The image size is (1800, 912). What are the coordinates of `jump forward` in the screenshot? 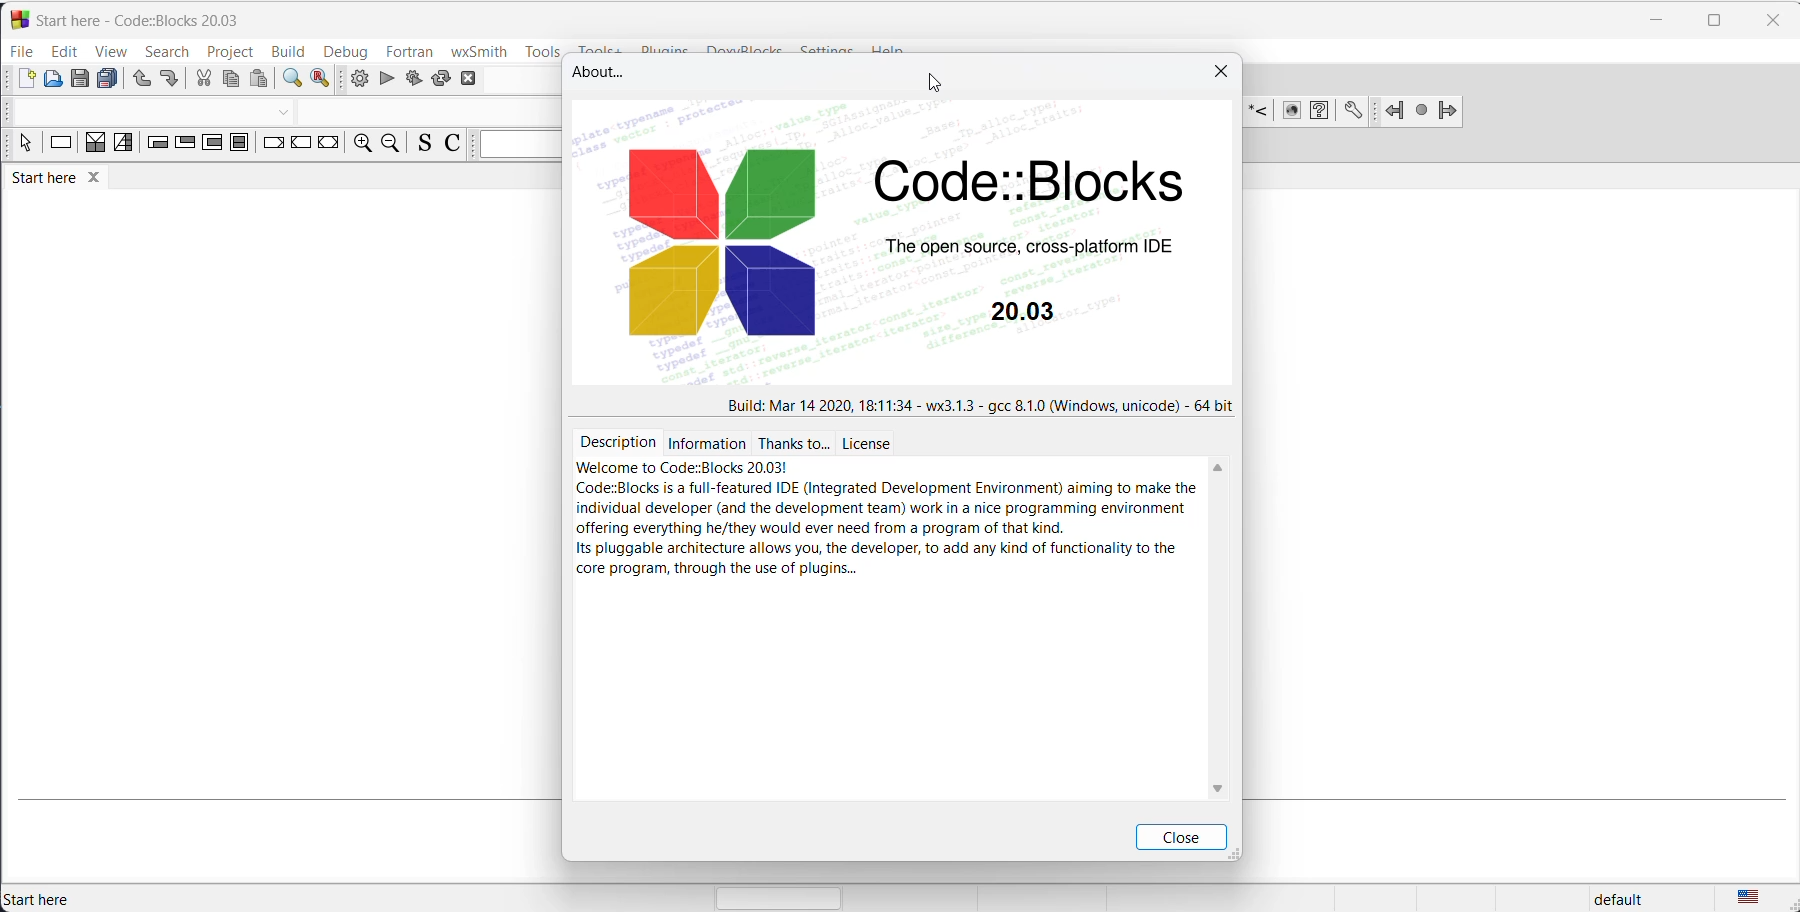 It's located at (1461, 108).